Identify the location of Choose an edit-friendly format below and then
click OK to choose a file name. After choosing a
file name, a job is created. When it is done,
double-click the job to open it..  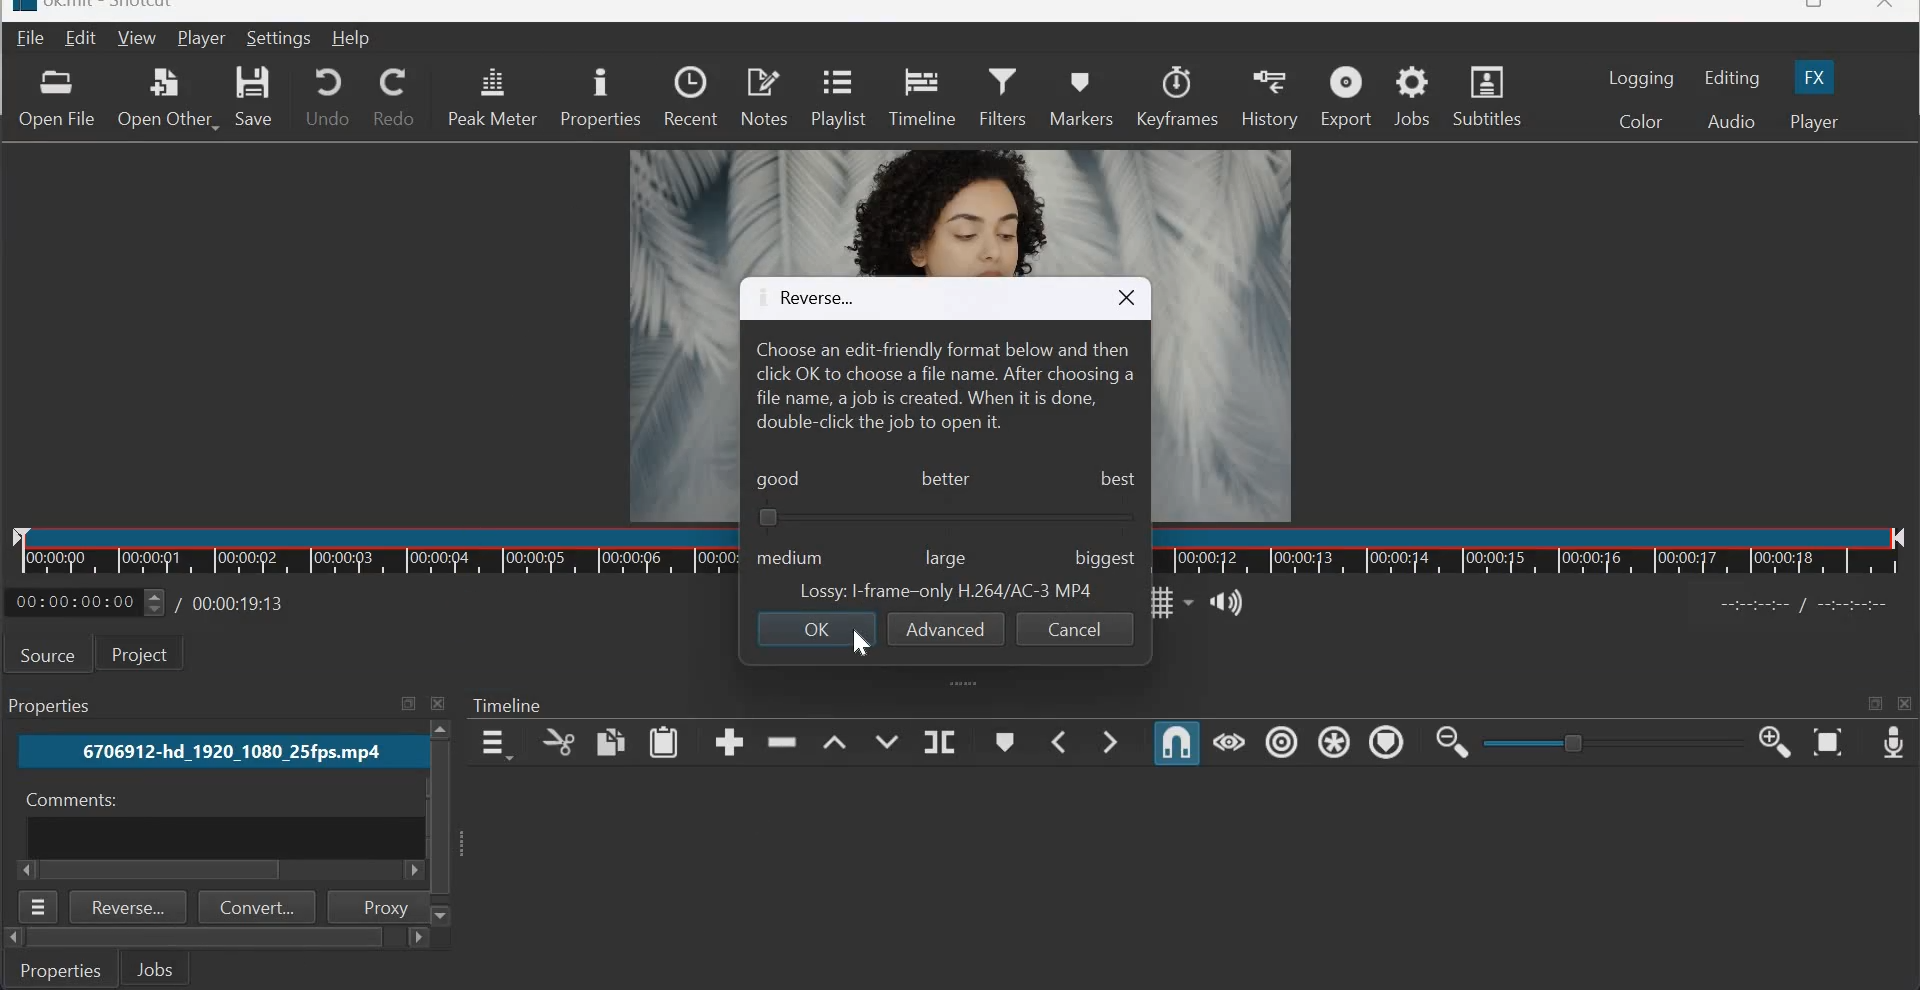
(944, 386).